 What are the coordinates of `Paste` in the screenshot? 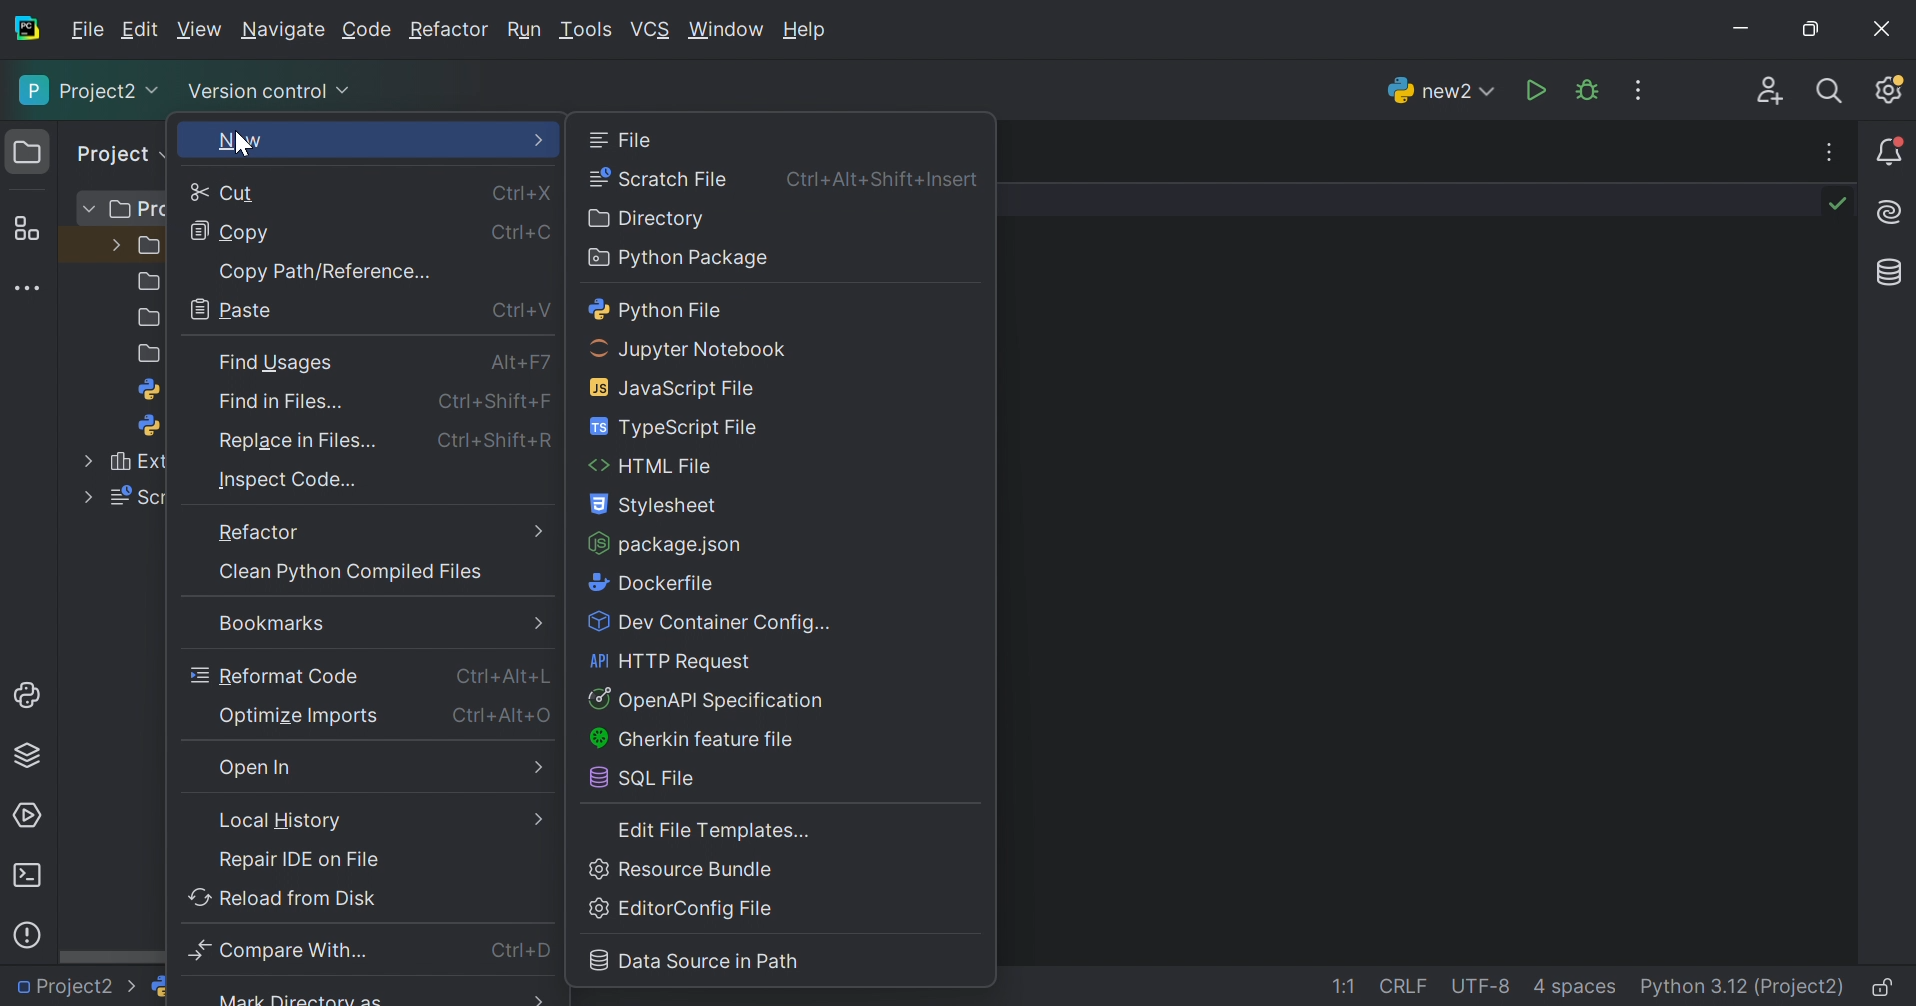 It's located at (237, 308).